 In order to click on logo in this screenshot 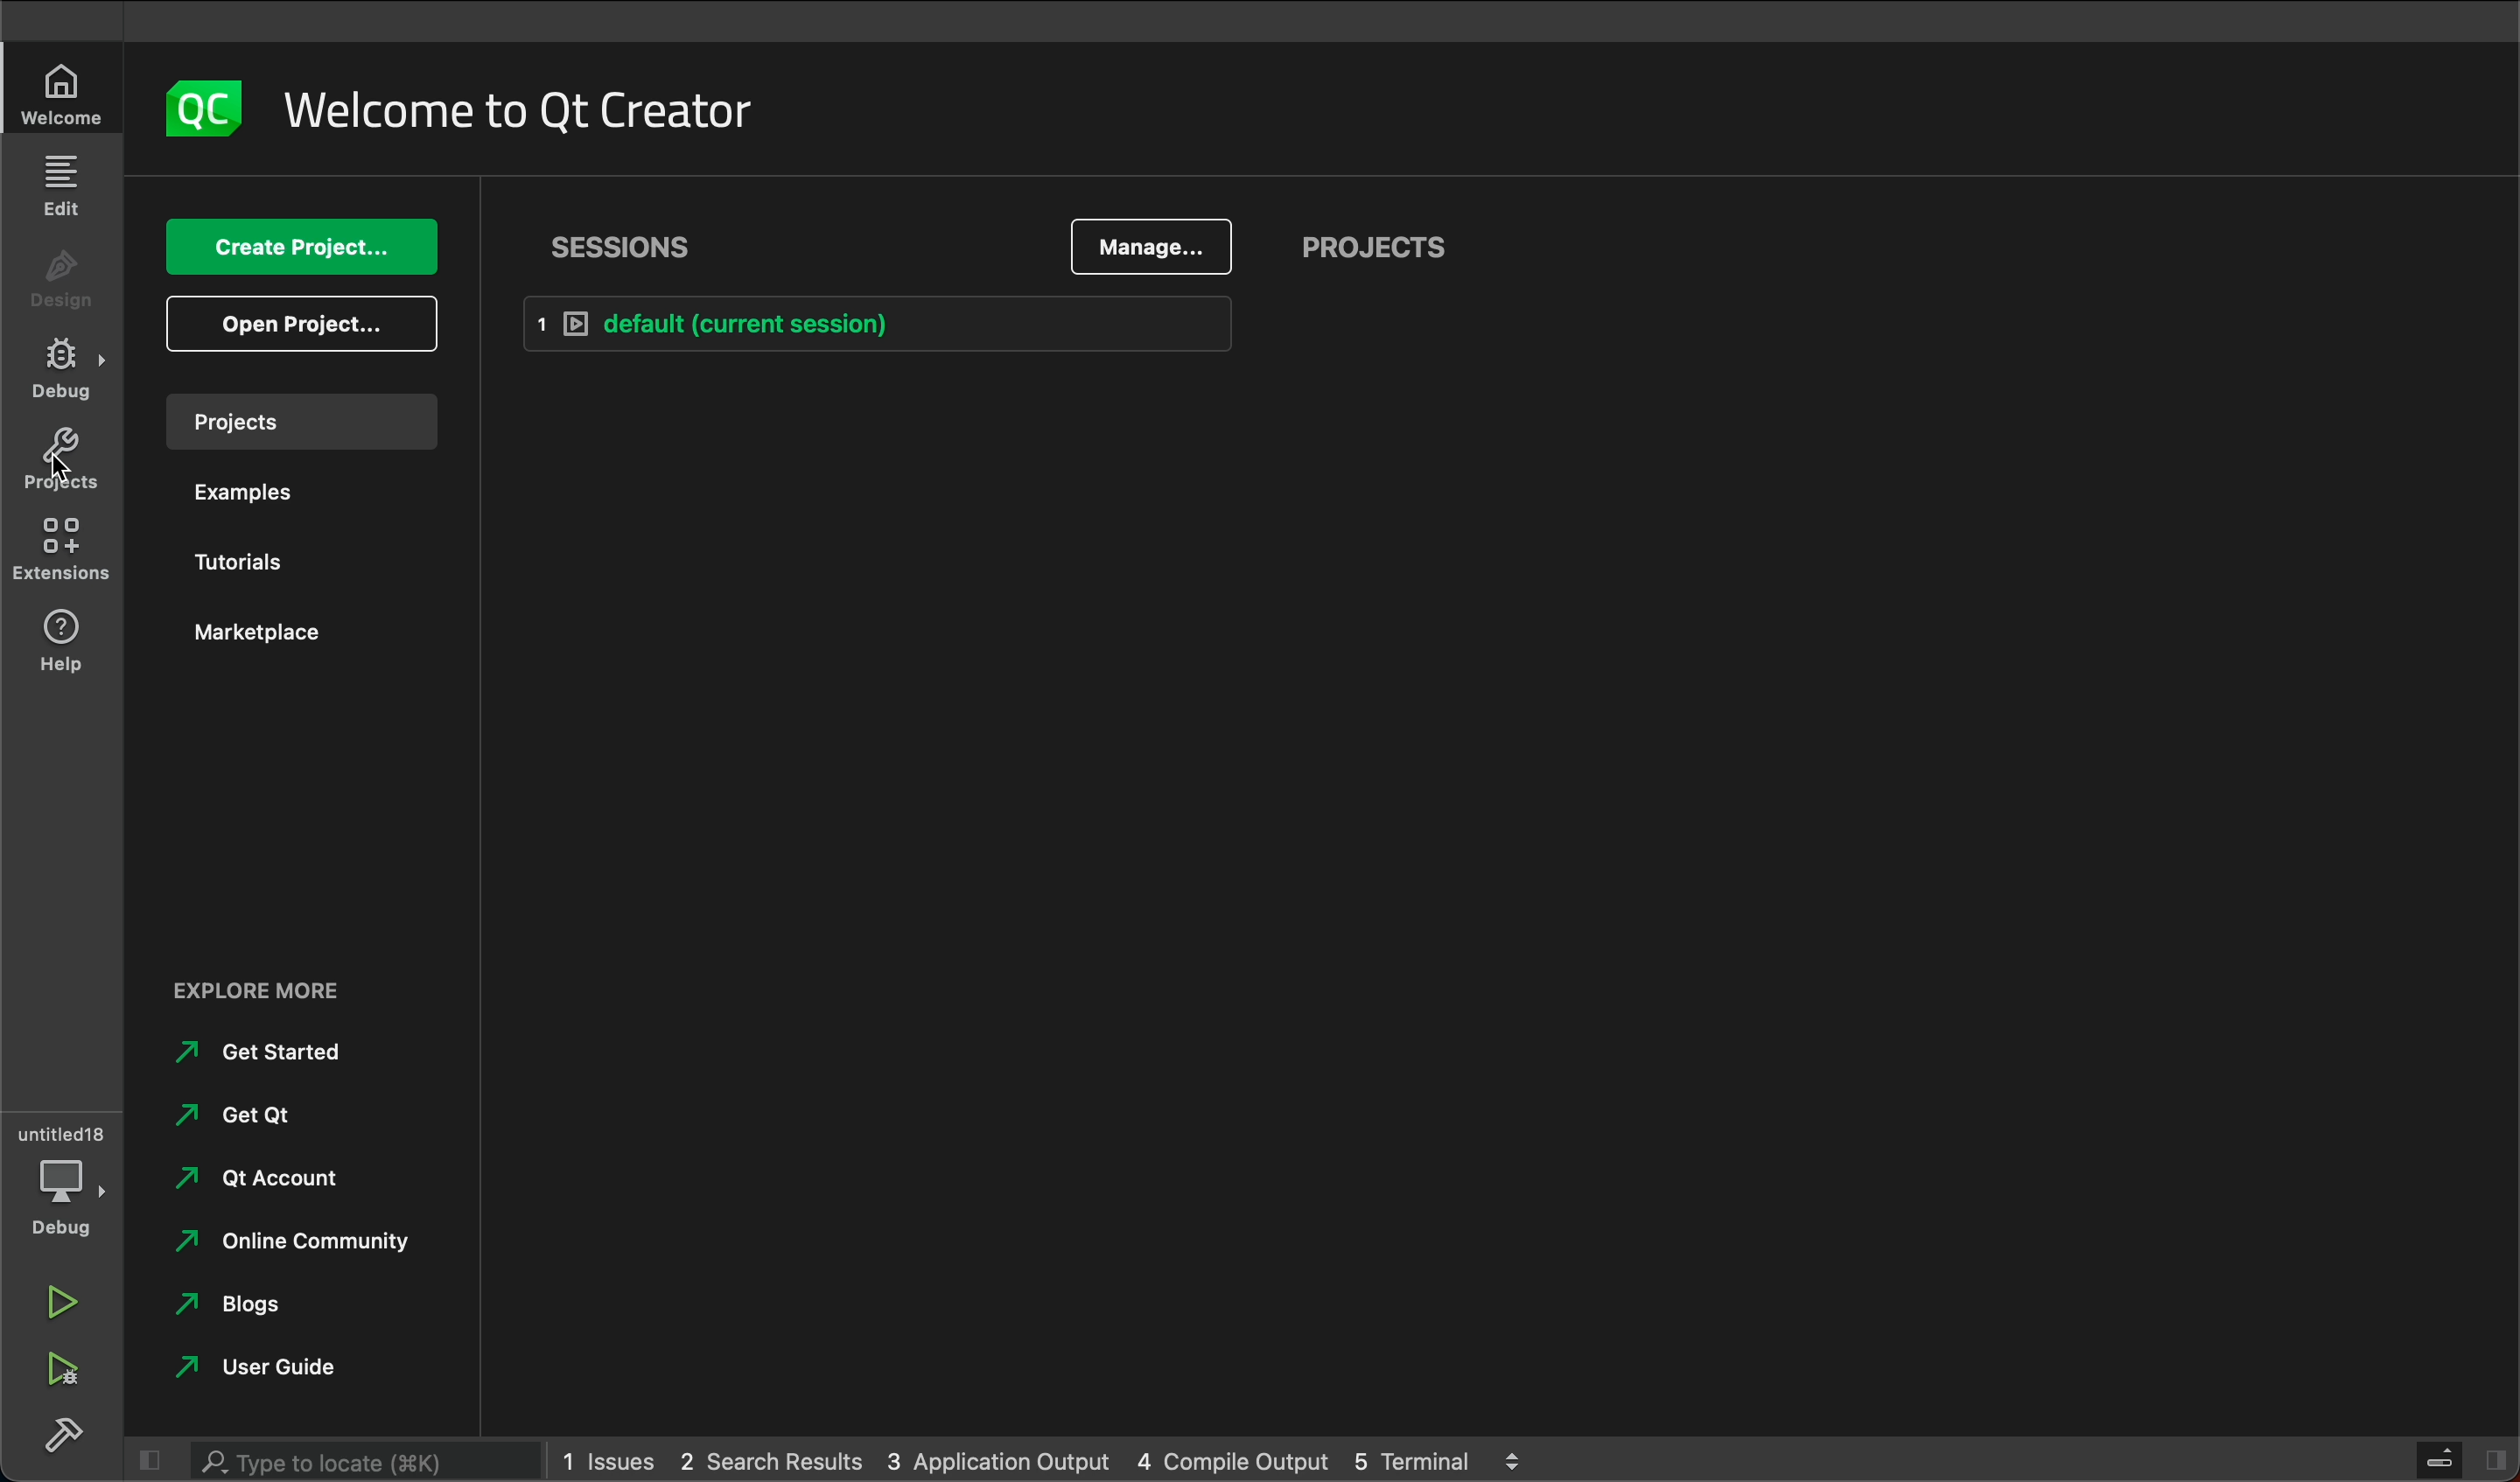, I will do `click(207, 112)`.